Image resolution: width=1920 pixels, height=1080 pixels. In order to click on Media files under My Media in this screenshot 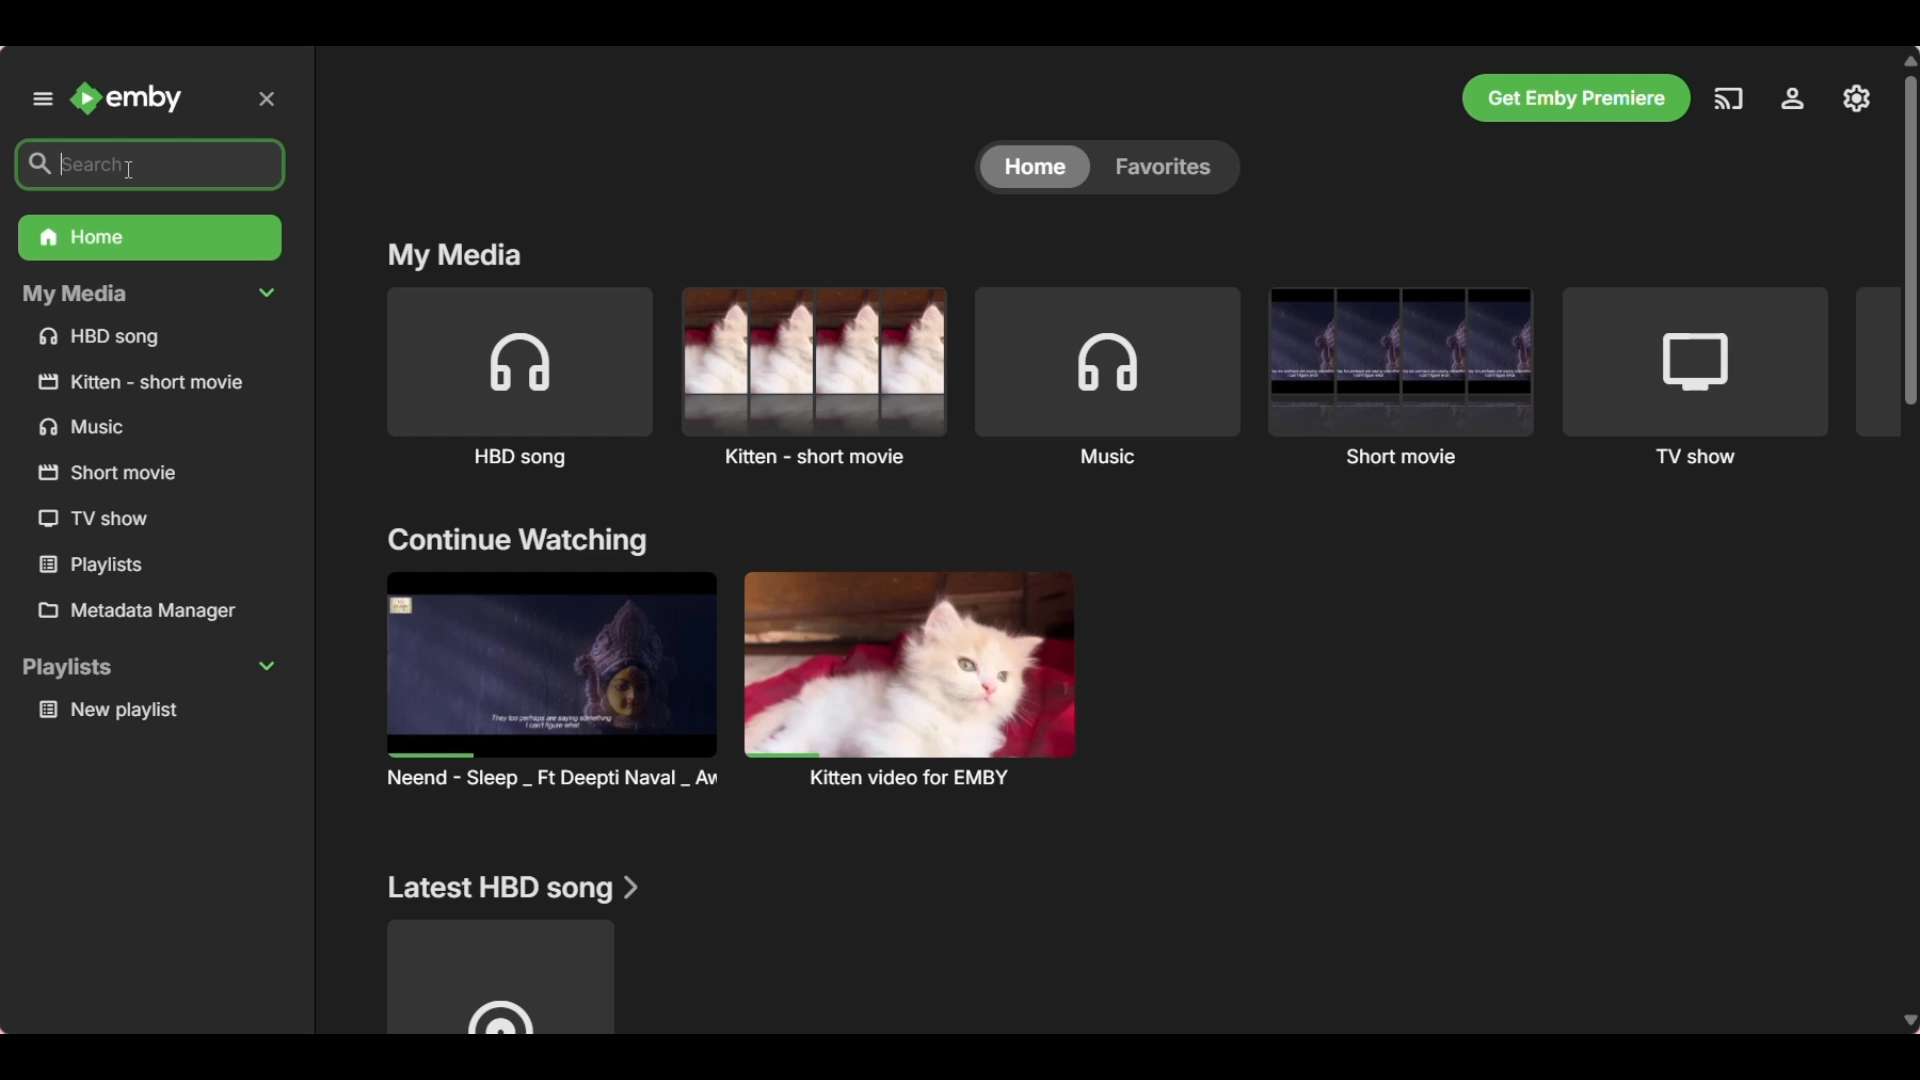, I will do `click(152, 335)`.